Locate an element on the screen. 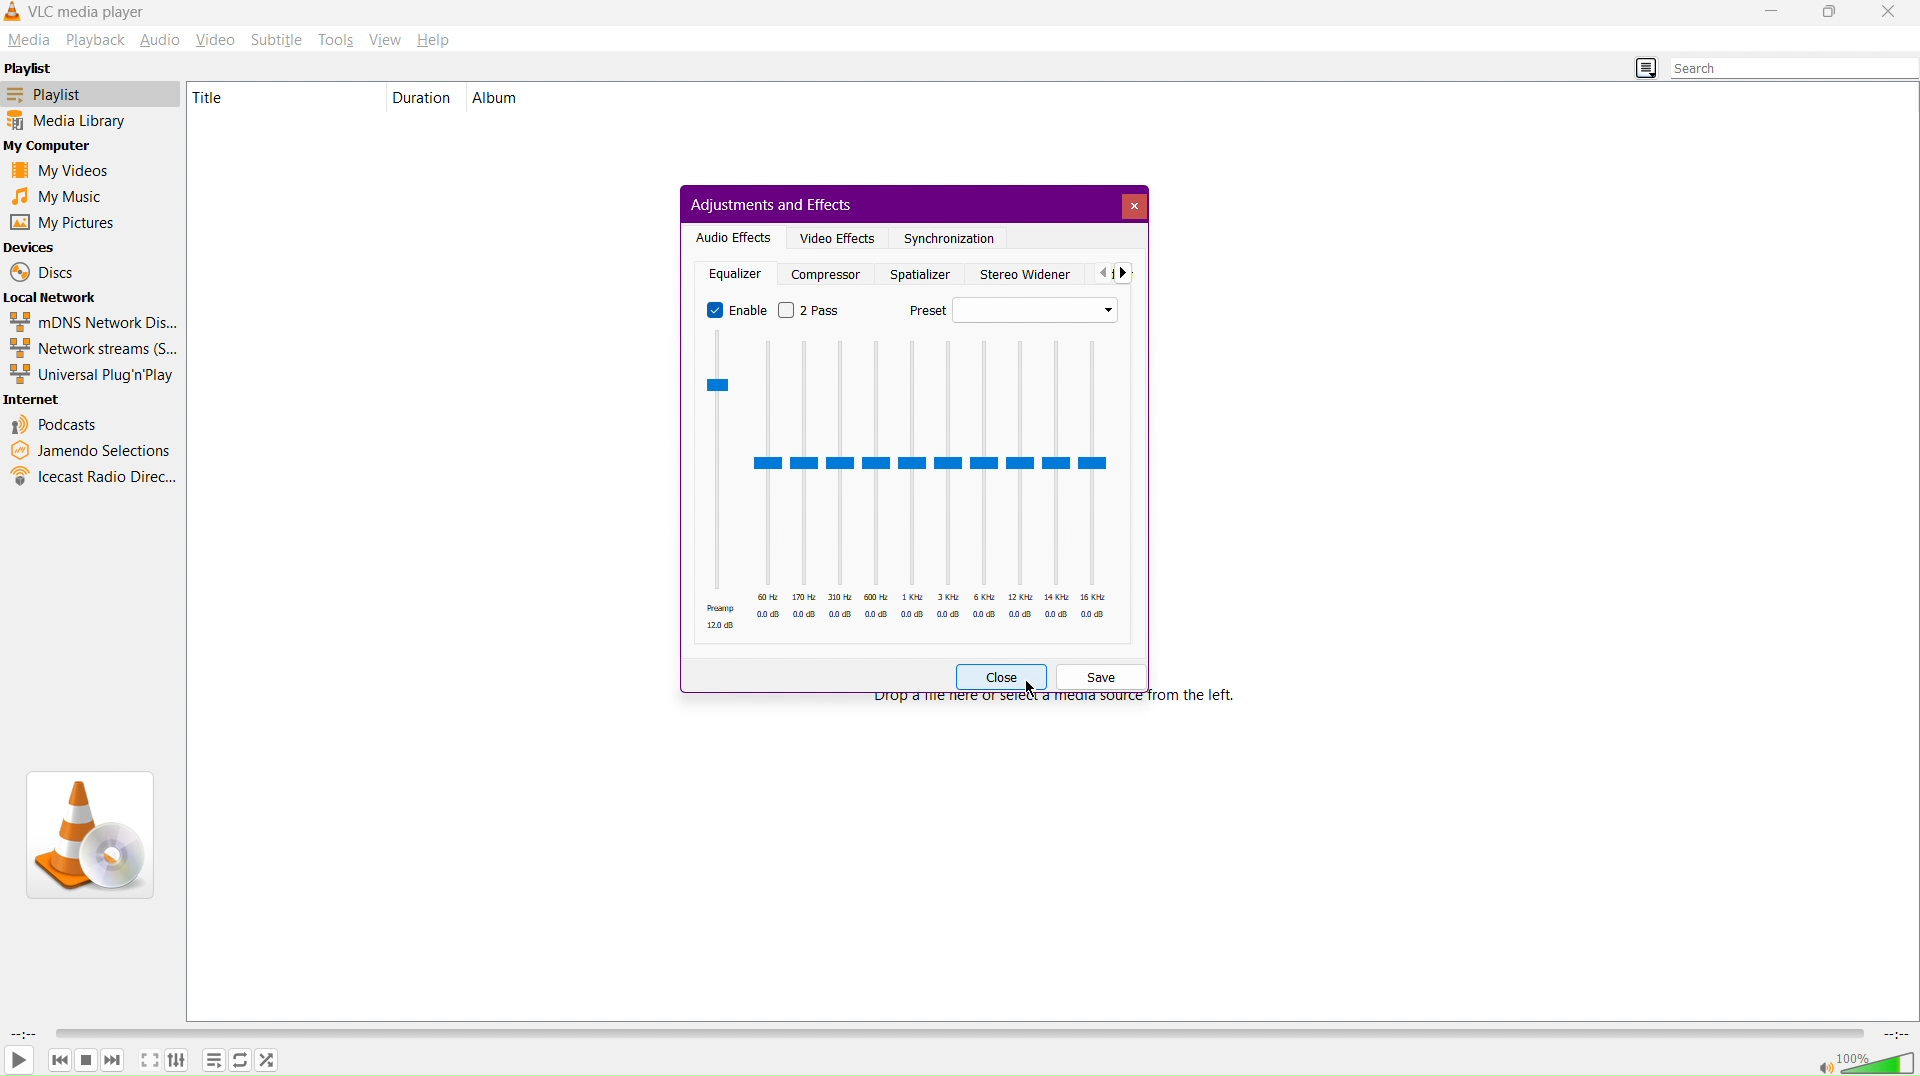 This screenshot has height=1076, width=1920. Preset is located at coordinates (918, 311).